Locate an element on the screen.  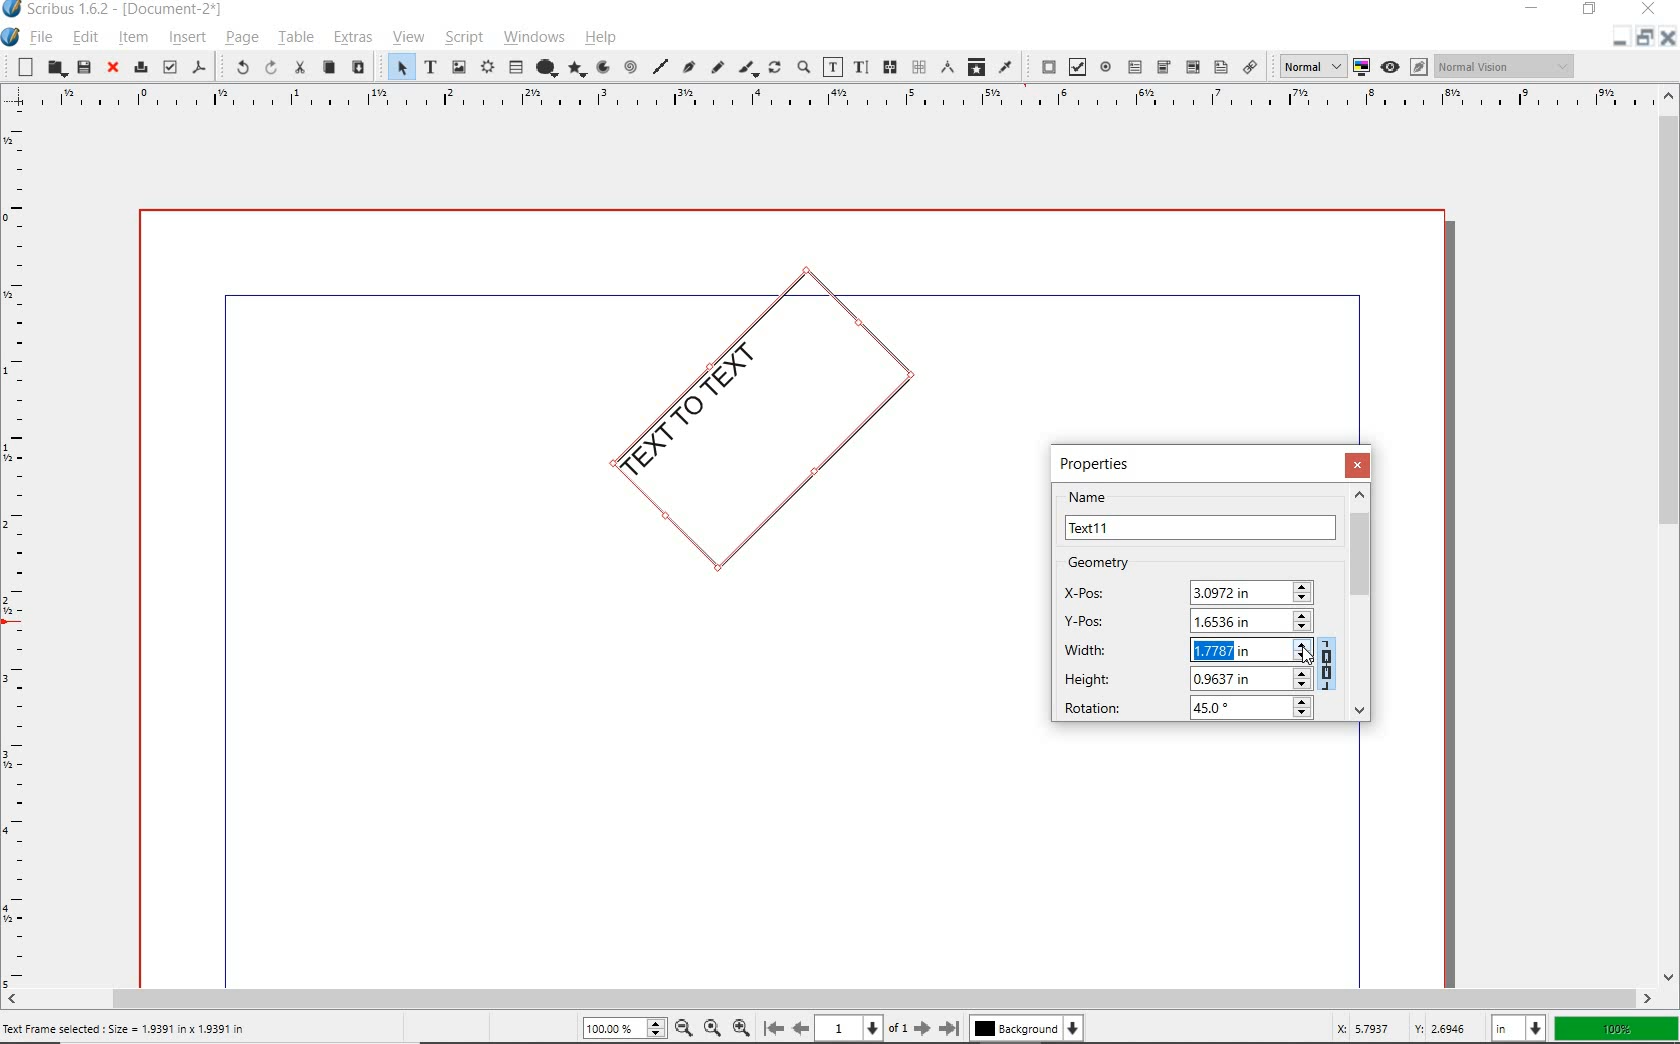
close is located at coordinates (1669, 43).